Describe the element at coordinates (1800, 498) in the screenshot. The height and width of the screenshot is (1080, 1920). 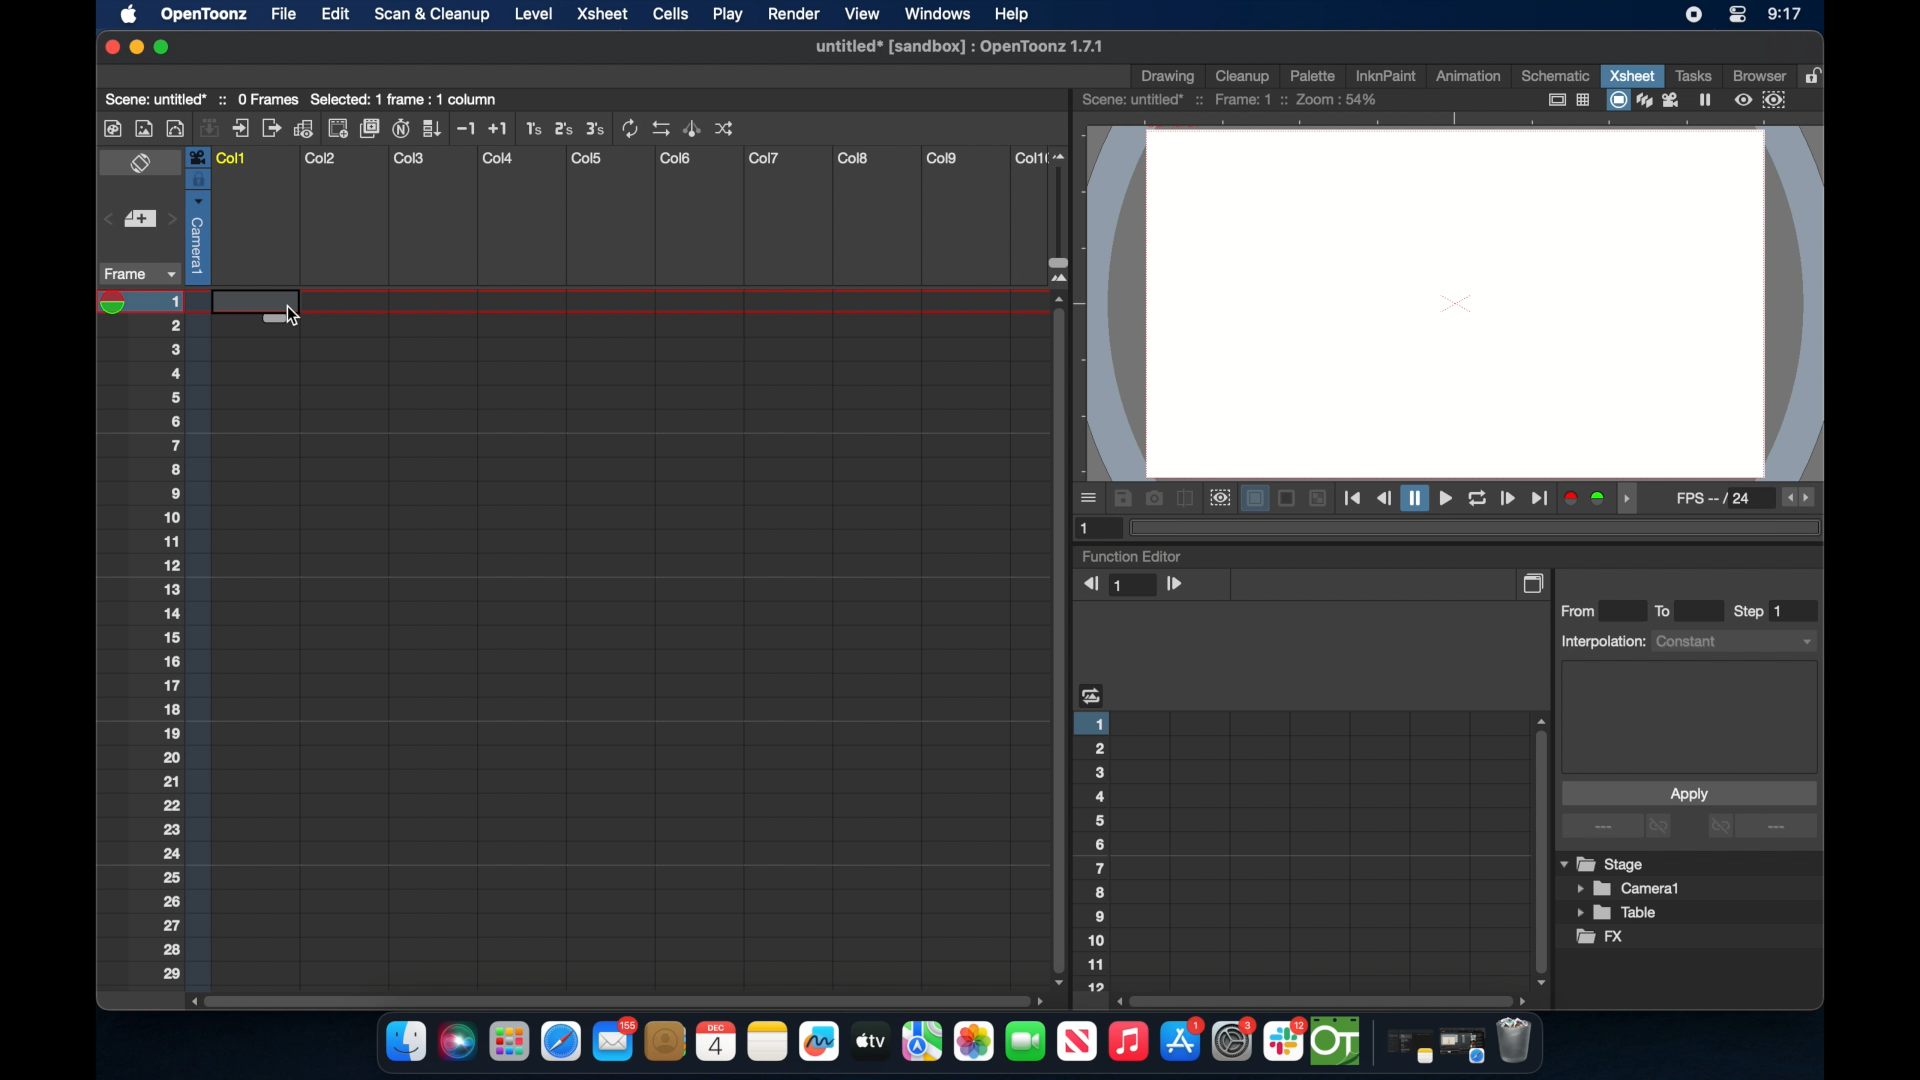
I see `fps` at that location.